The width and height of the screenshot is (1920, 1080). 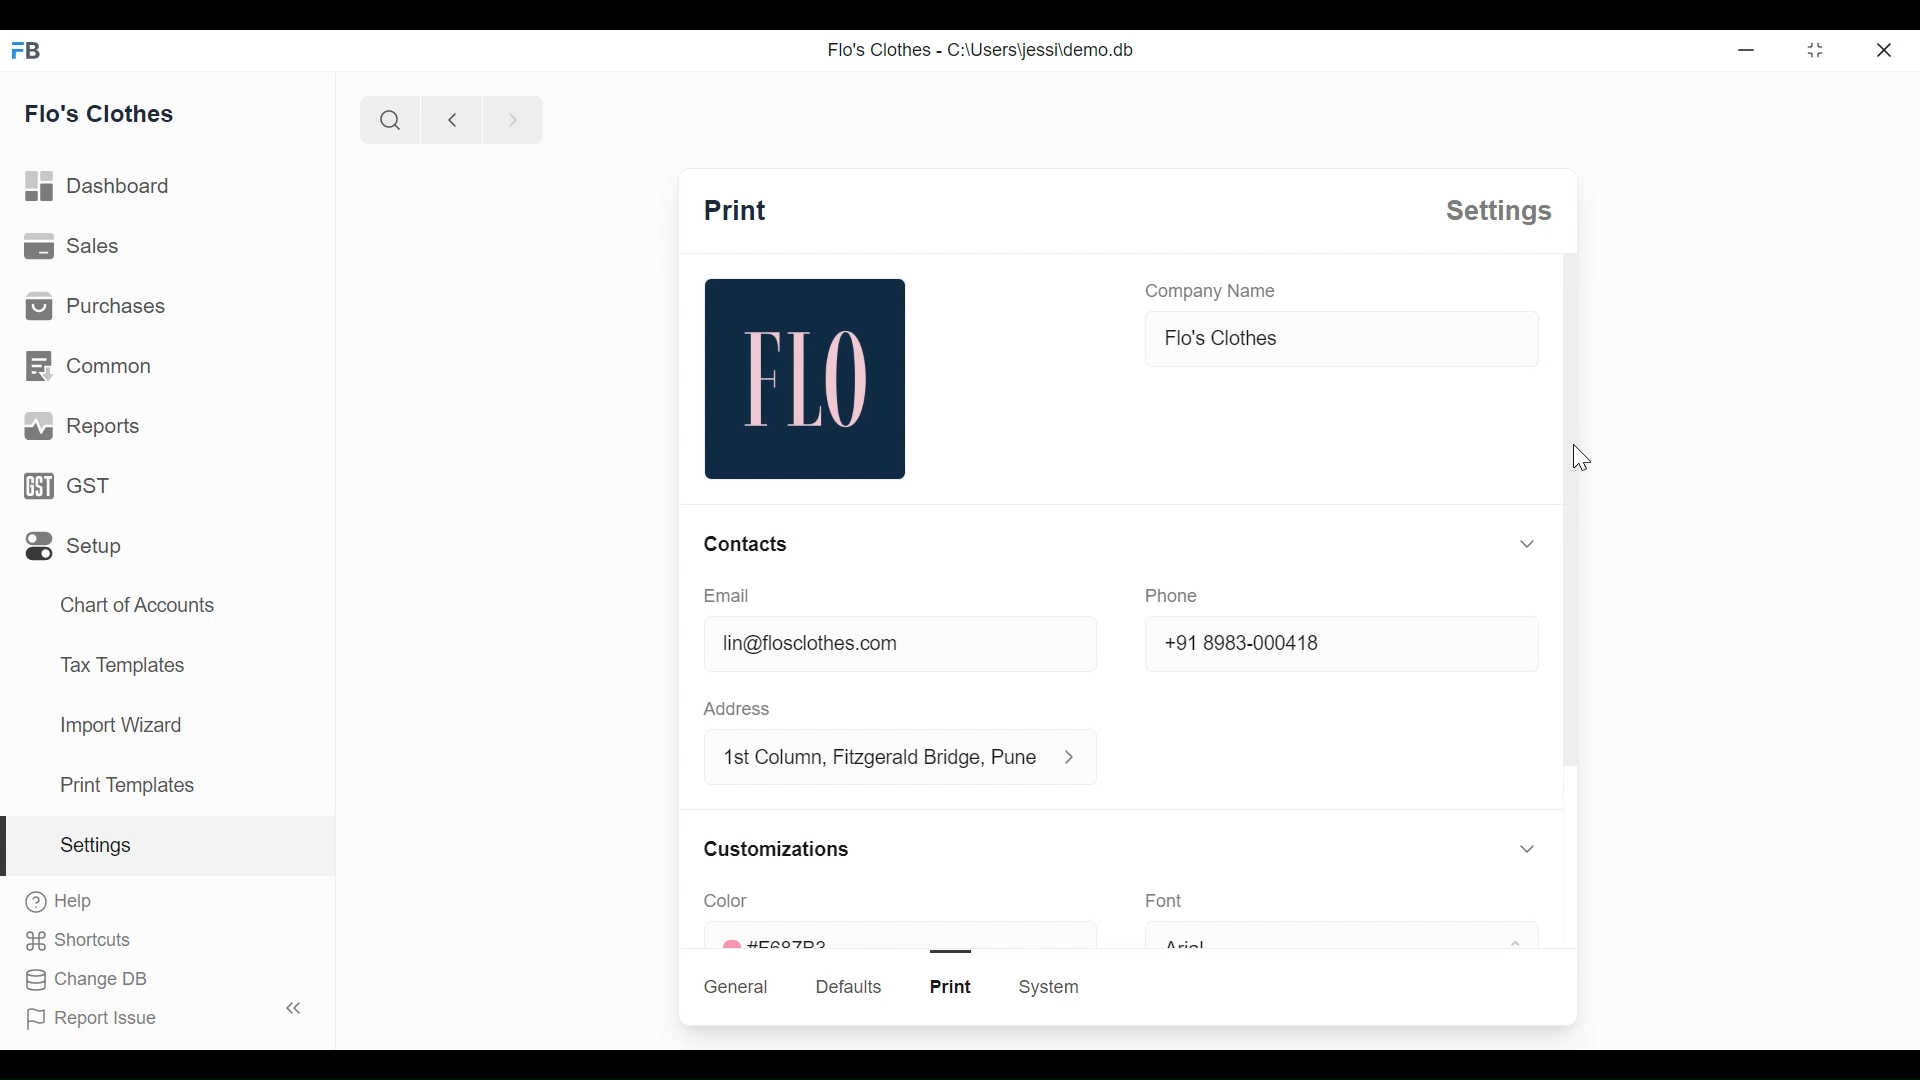 What do you see at coordinates (92, 1019) in the screenshot?
I see `report issue` at bounding box center [92, 1019].